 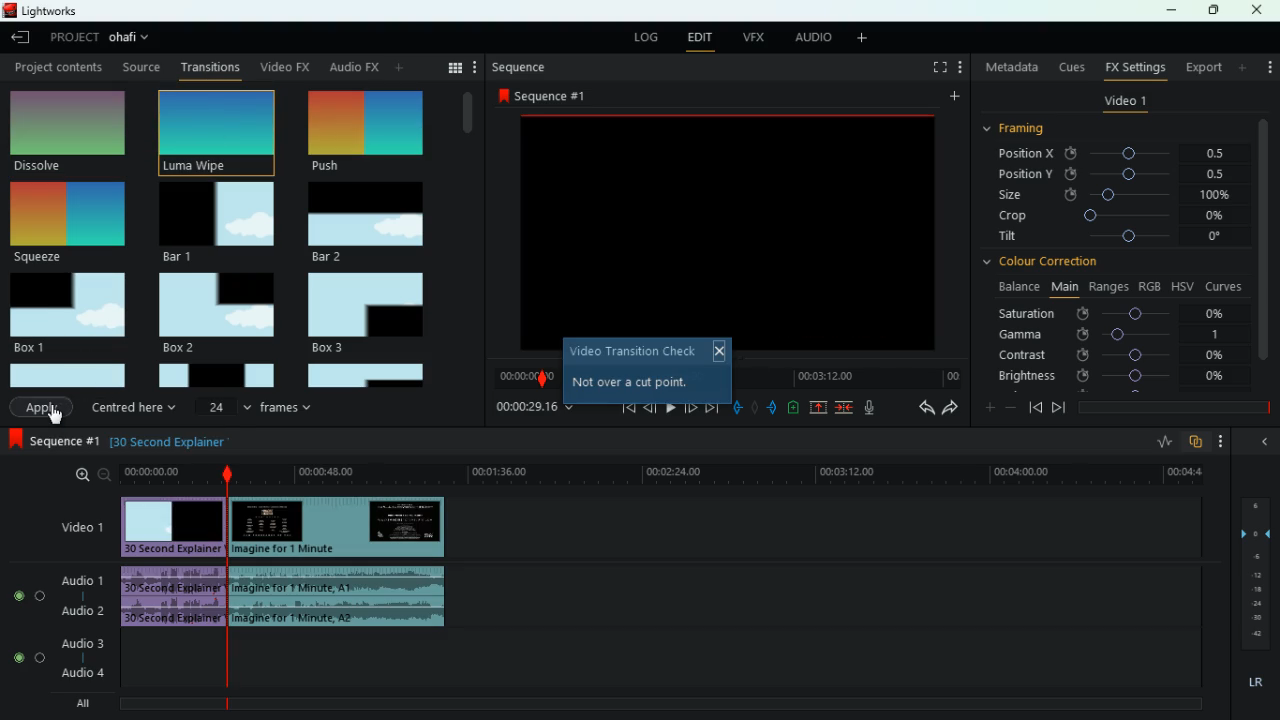 I want to click on screen, so click(x=726, y=224).